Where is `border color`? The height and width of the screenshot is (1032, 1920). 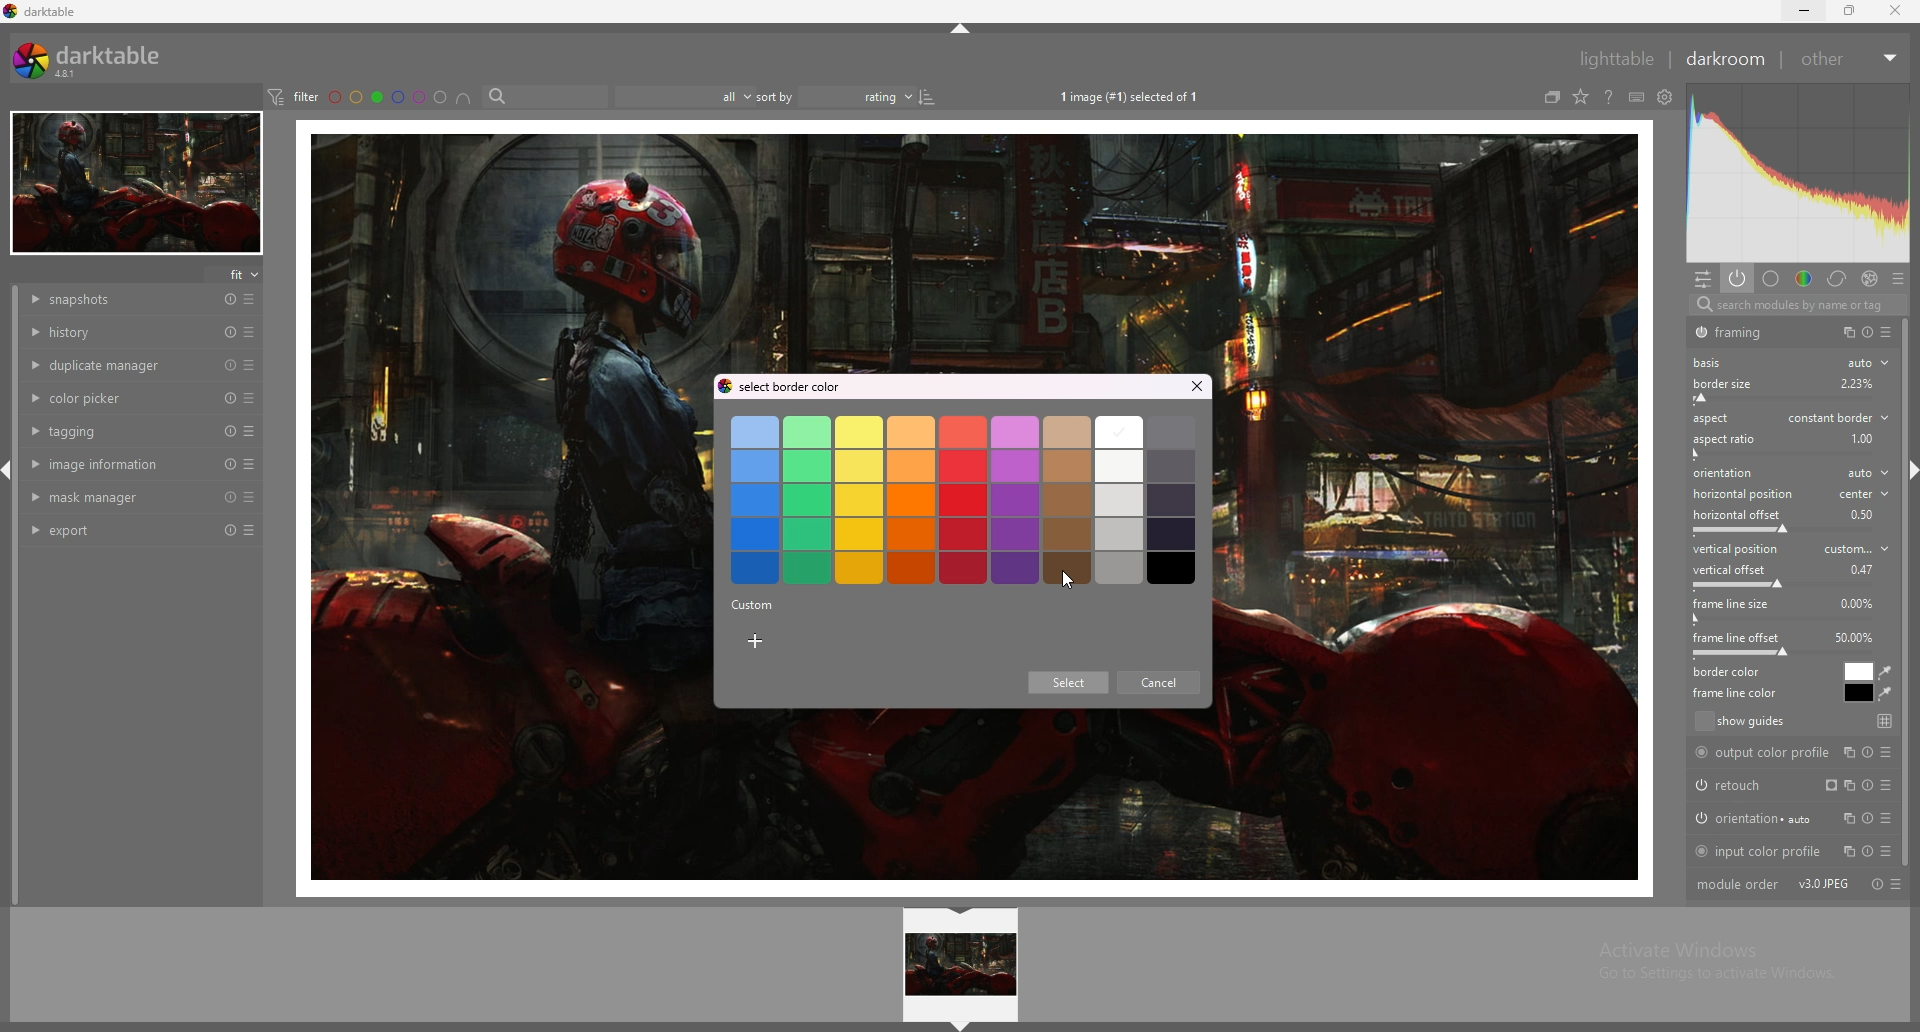
border color is located at coordinates (1859, 671).